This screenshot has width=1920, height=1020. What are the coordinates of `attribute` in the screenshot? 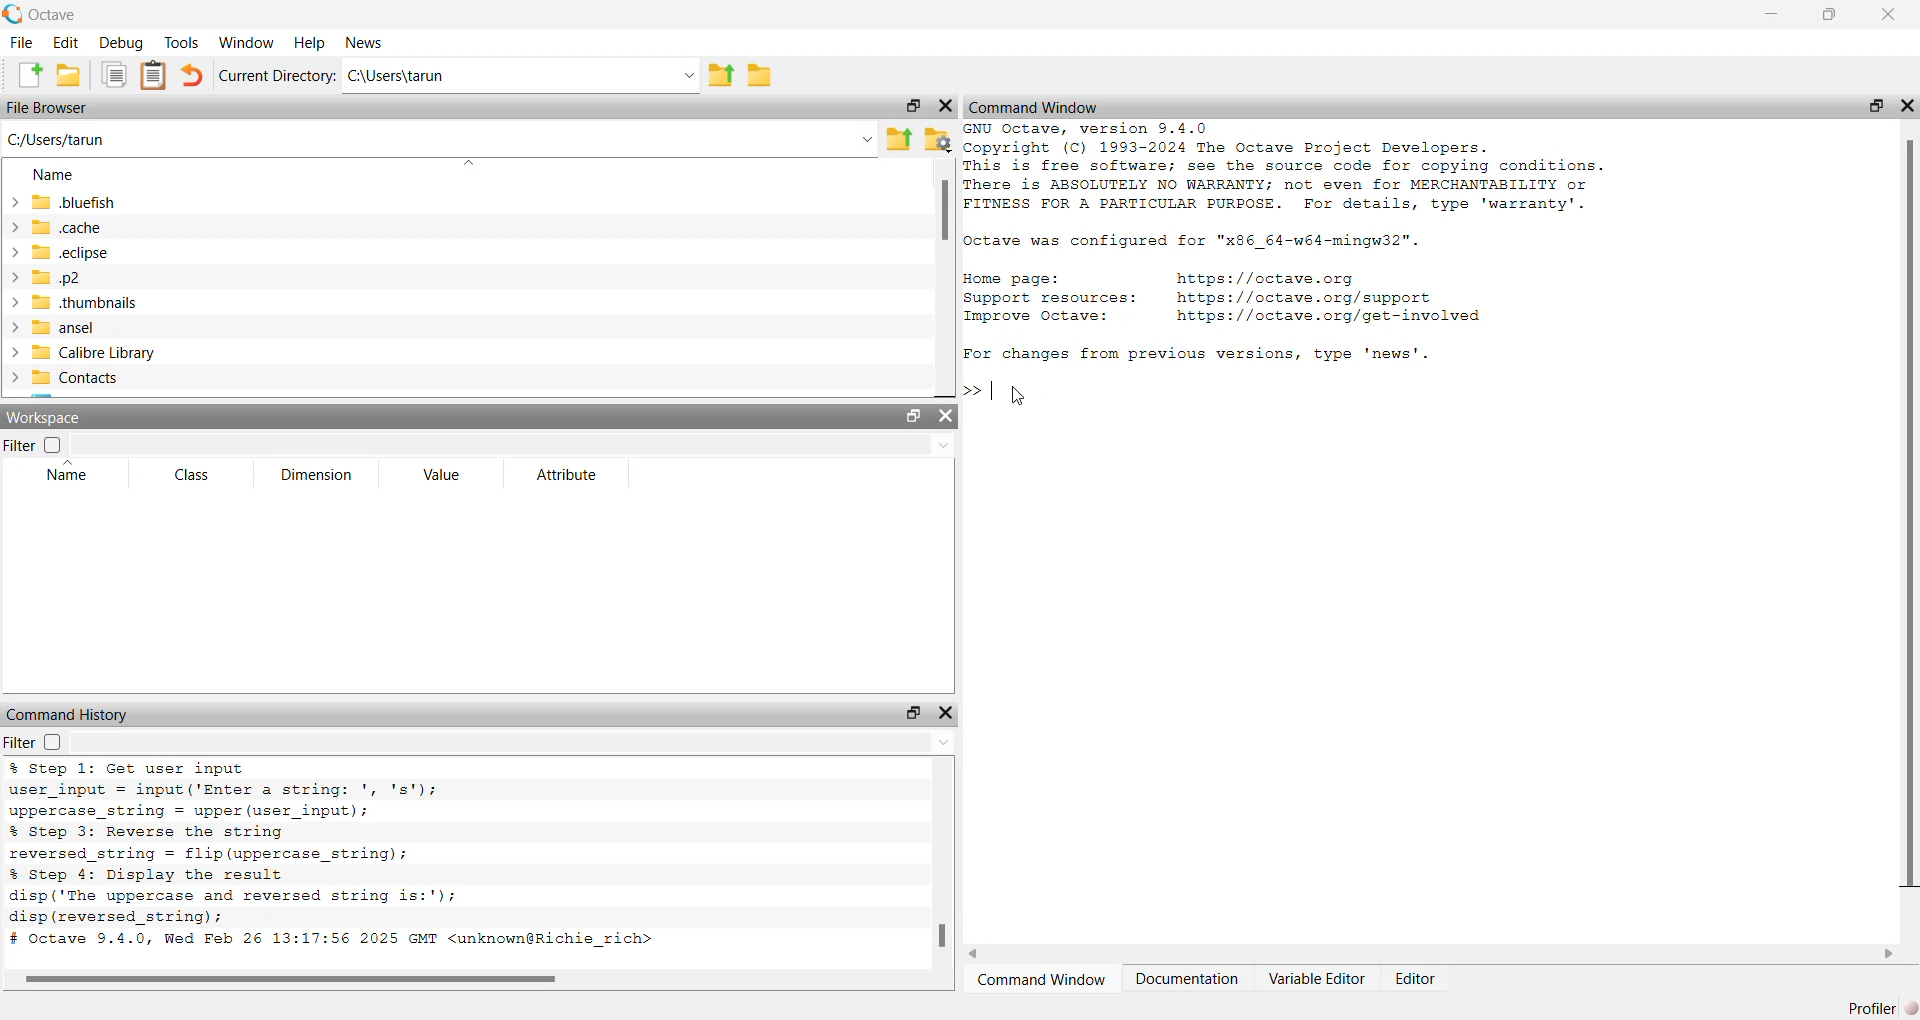 It's located at (568, 476).